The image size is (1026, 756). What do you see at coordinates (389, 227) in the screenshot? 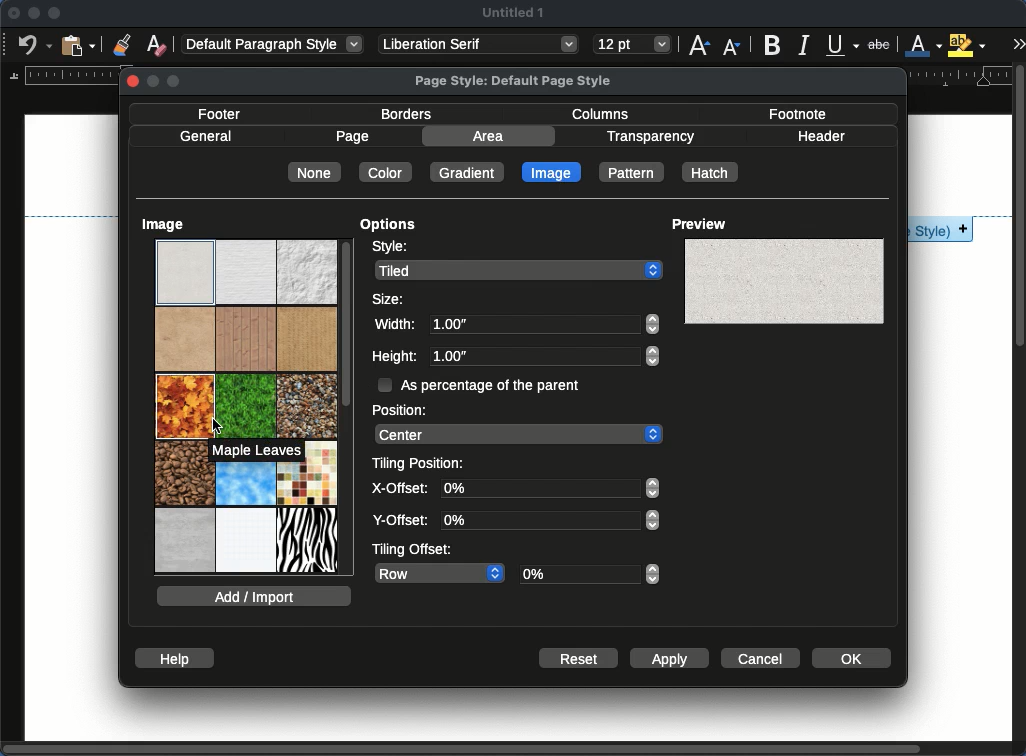
I see `options` at bounding box center [389, 227].